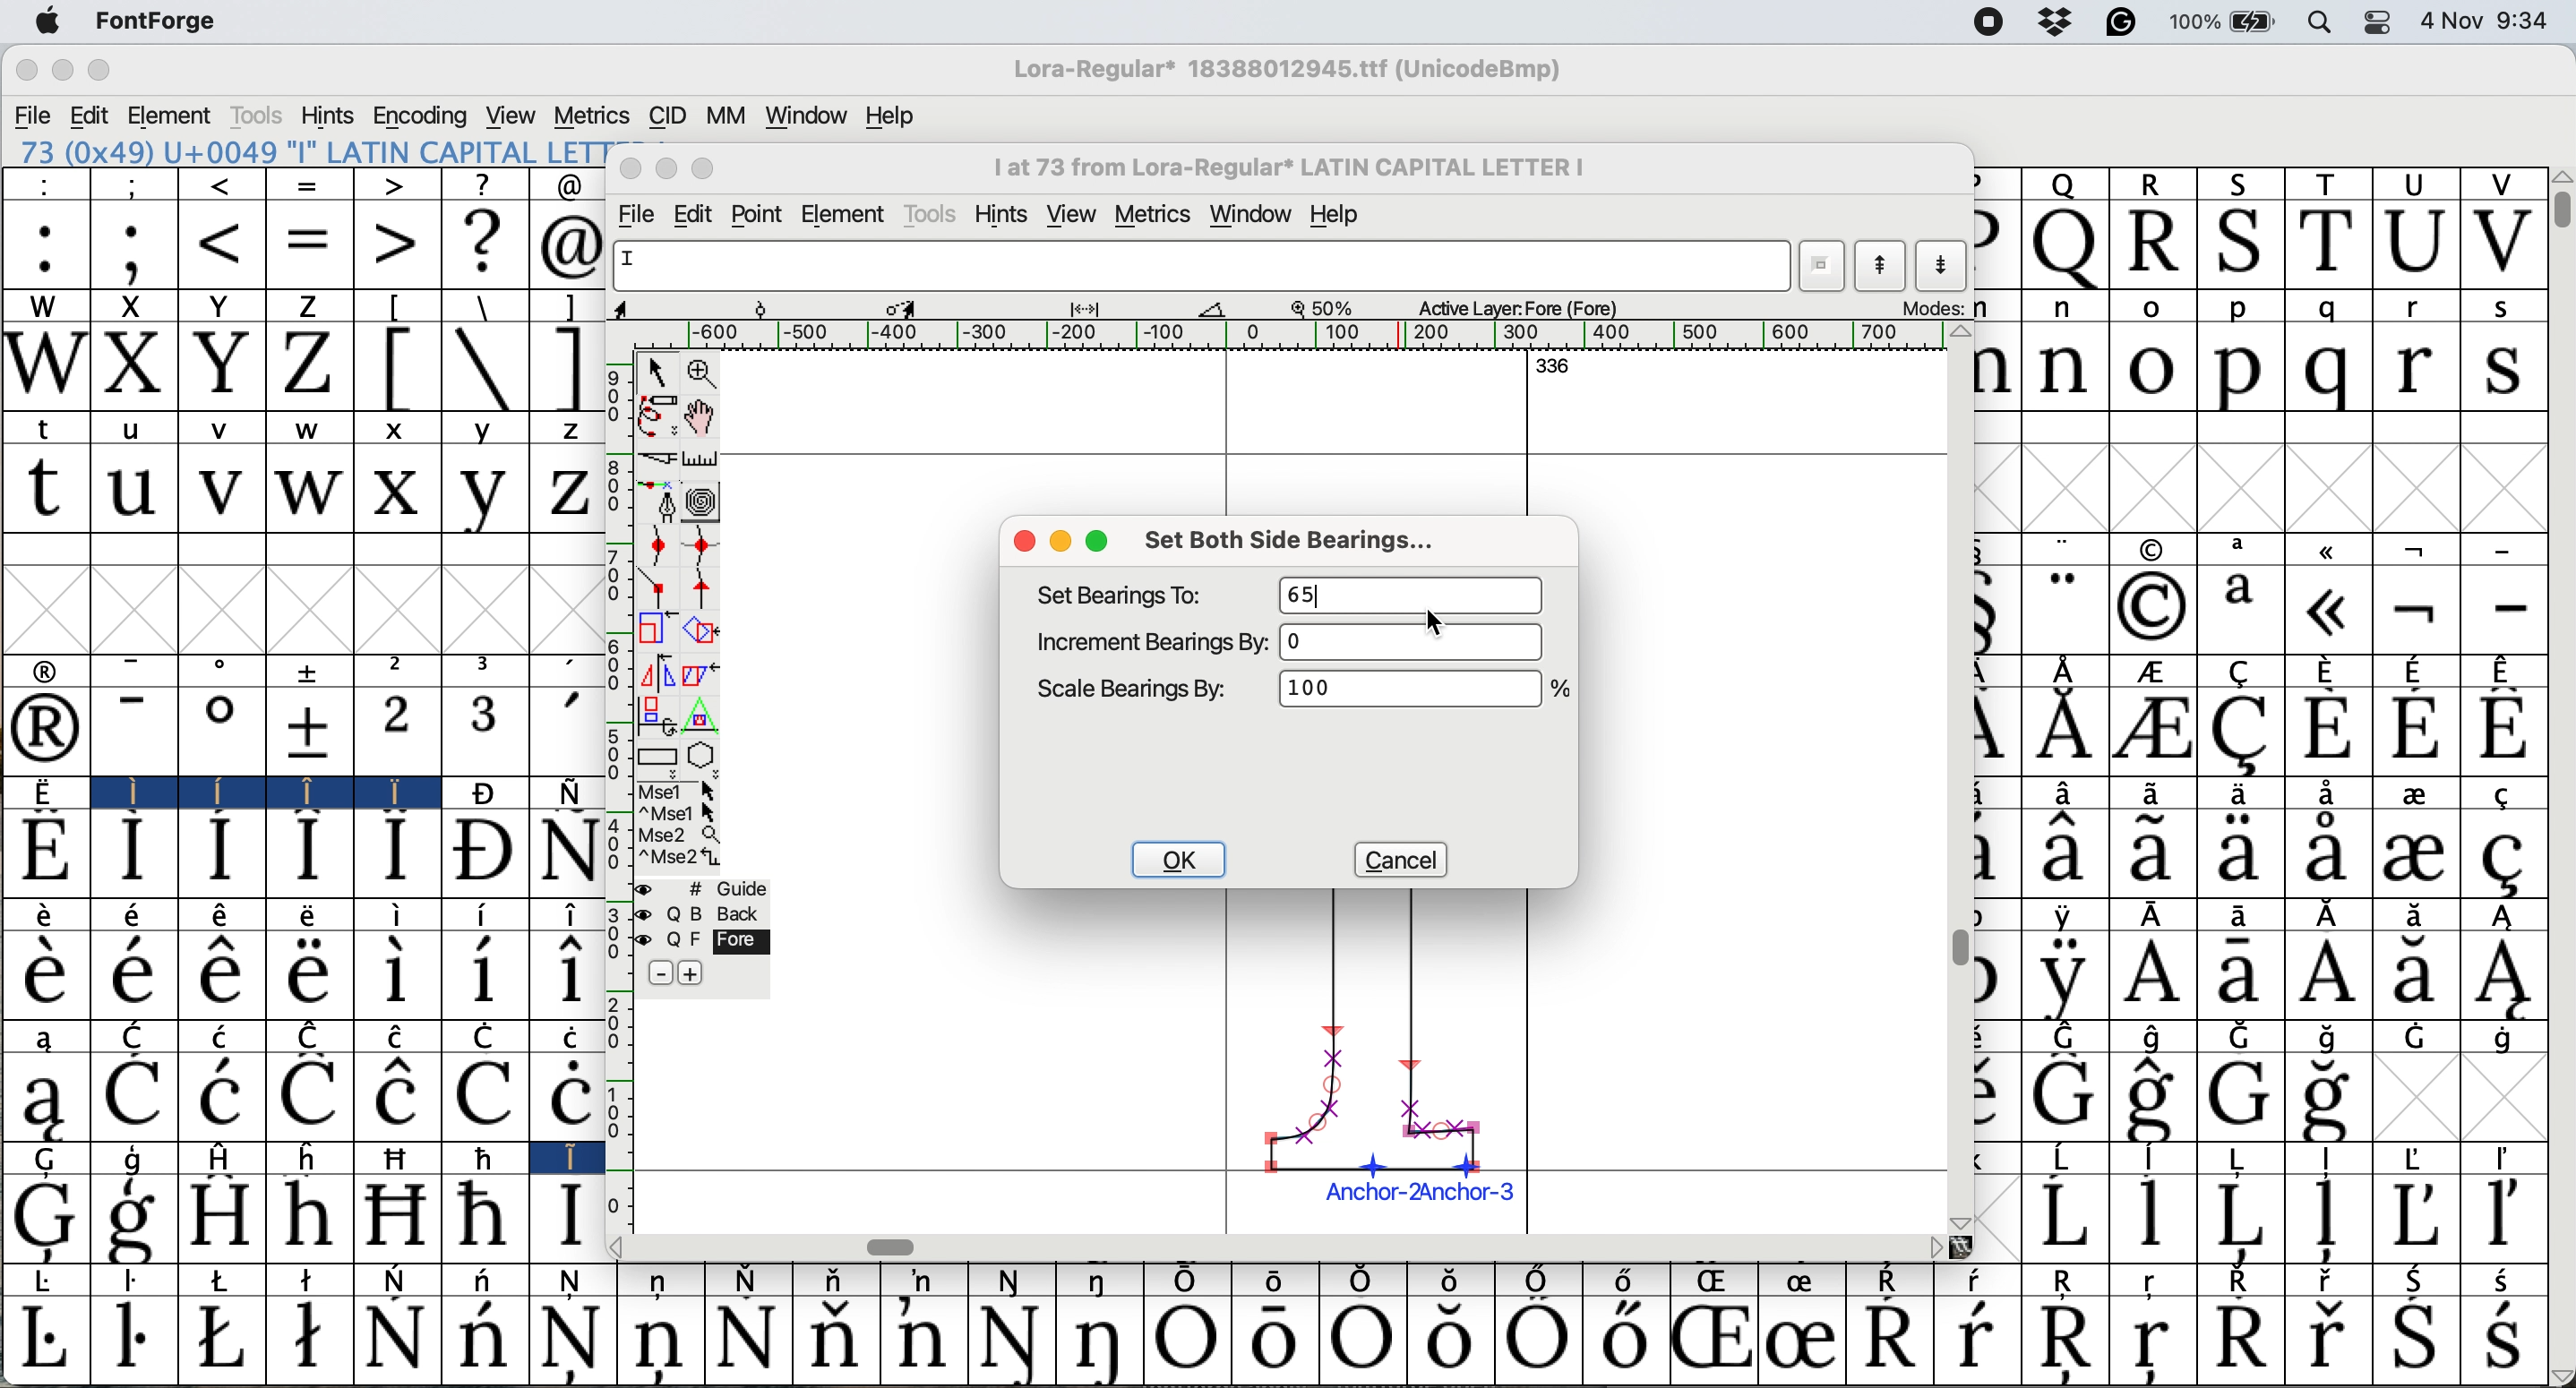 The image size is (2576, 1388). Describe the element at coordinates (1965, 1246) in the screenshot. I see `` at that location.